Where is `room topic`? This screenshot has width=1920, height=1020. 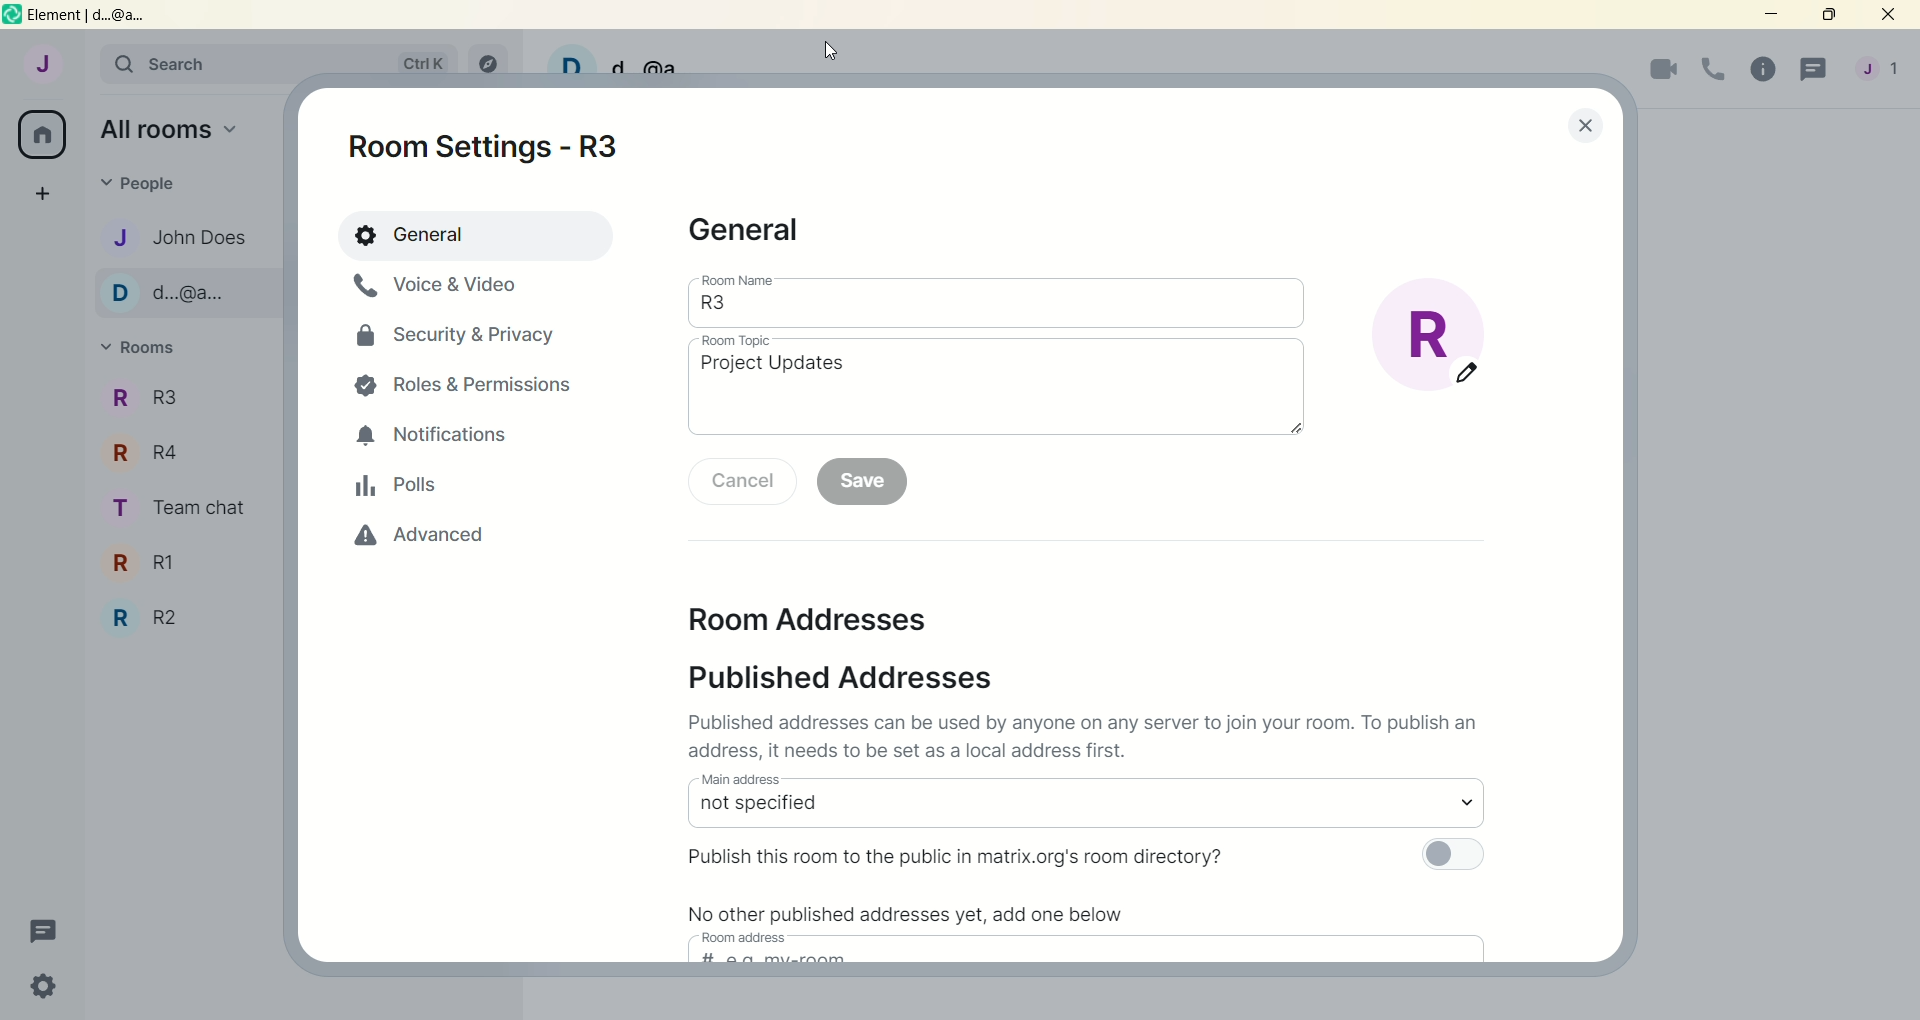 room topic is located at coordinates (1000, 396).